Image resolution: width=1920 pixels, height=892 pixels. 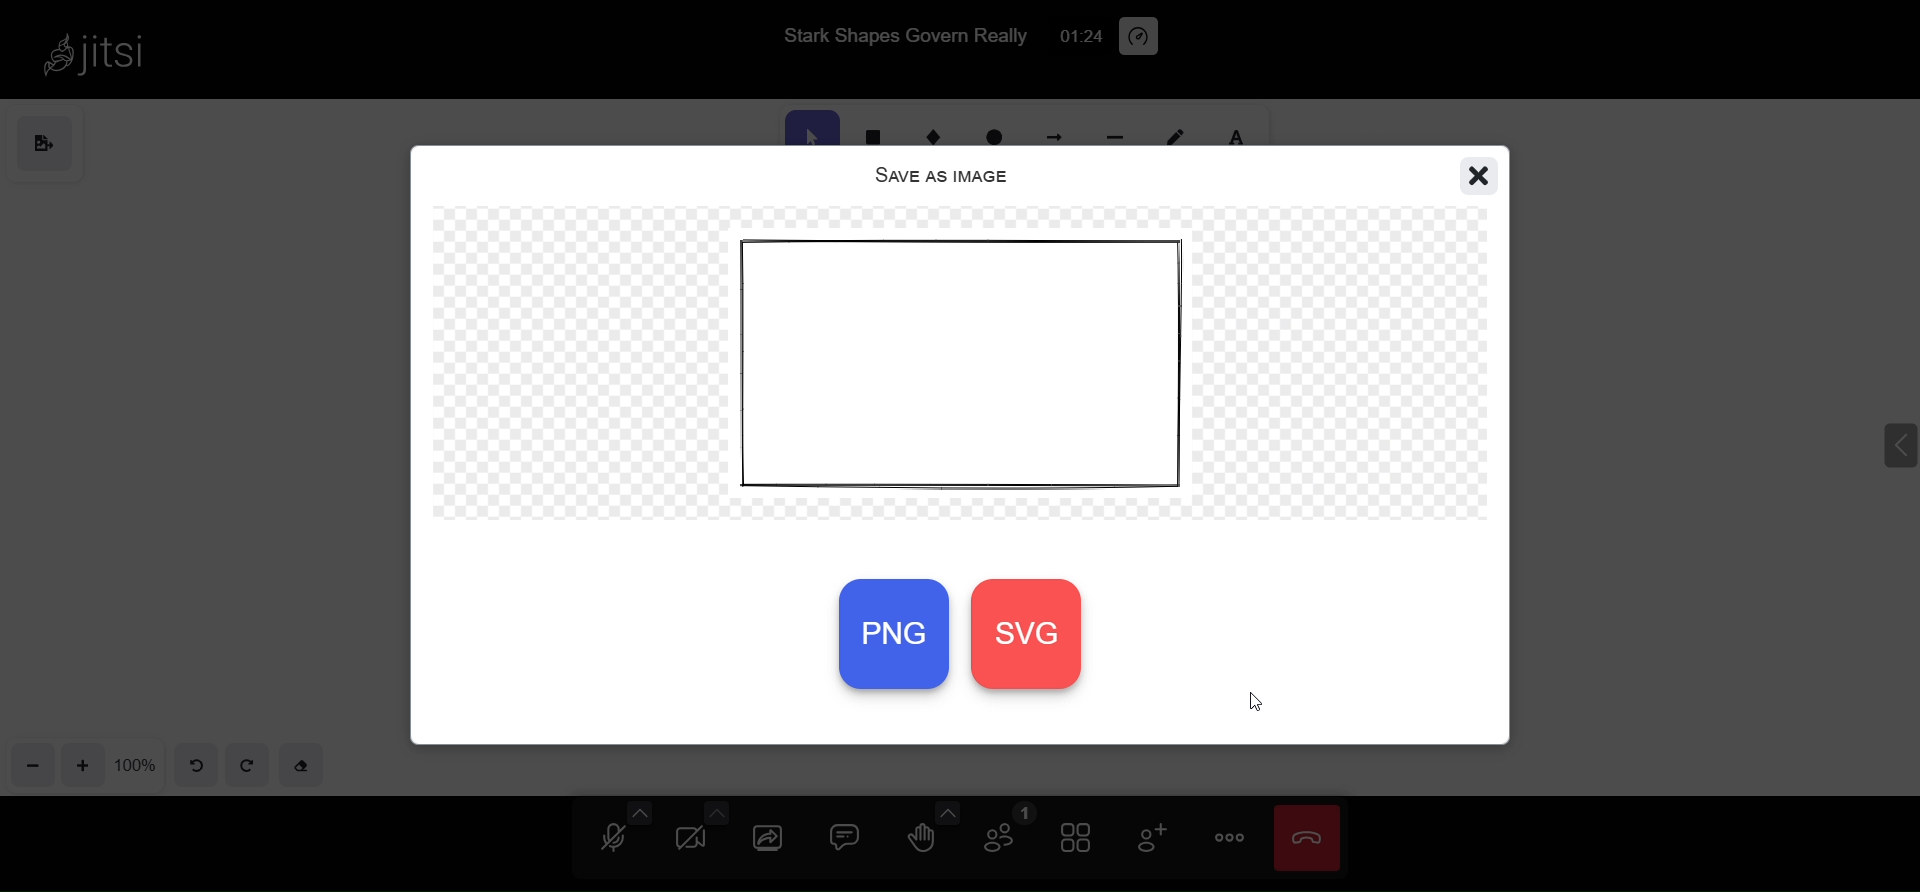 What do you see at coordinates (898, 34) in the screenshot?
I see `Stark Shapes Govern Really` at bounding box center [898, 34].